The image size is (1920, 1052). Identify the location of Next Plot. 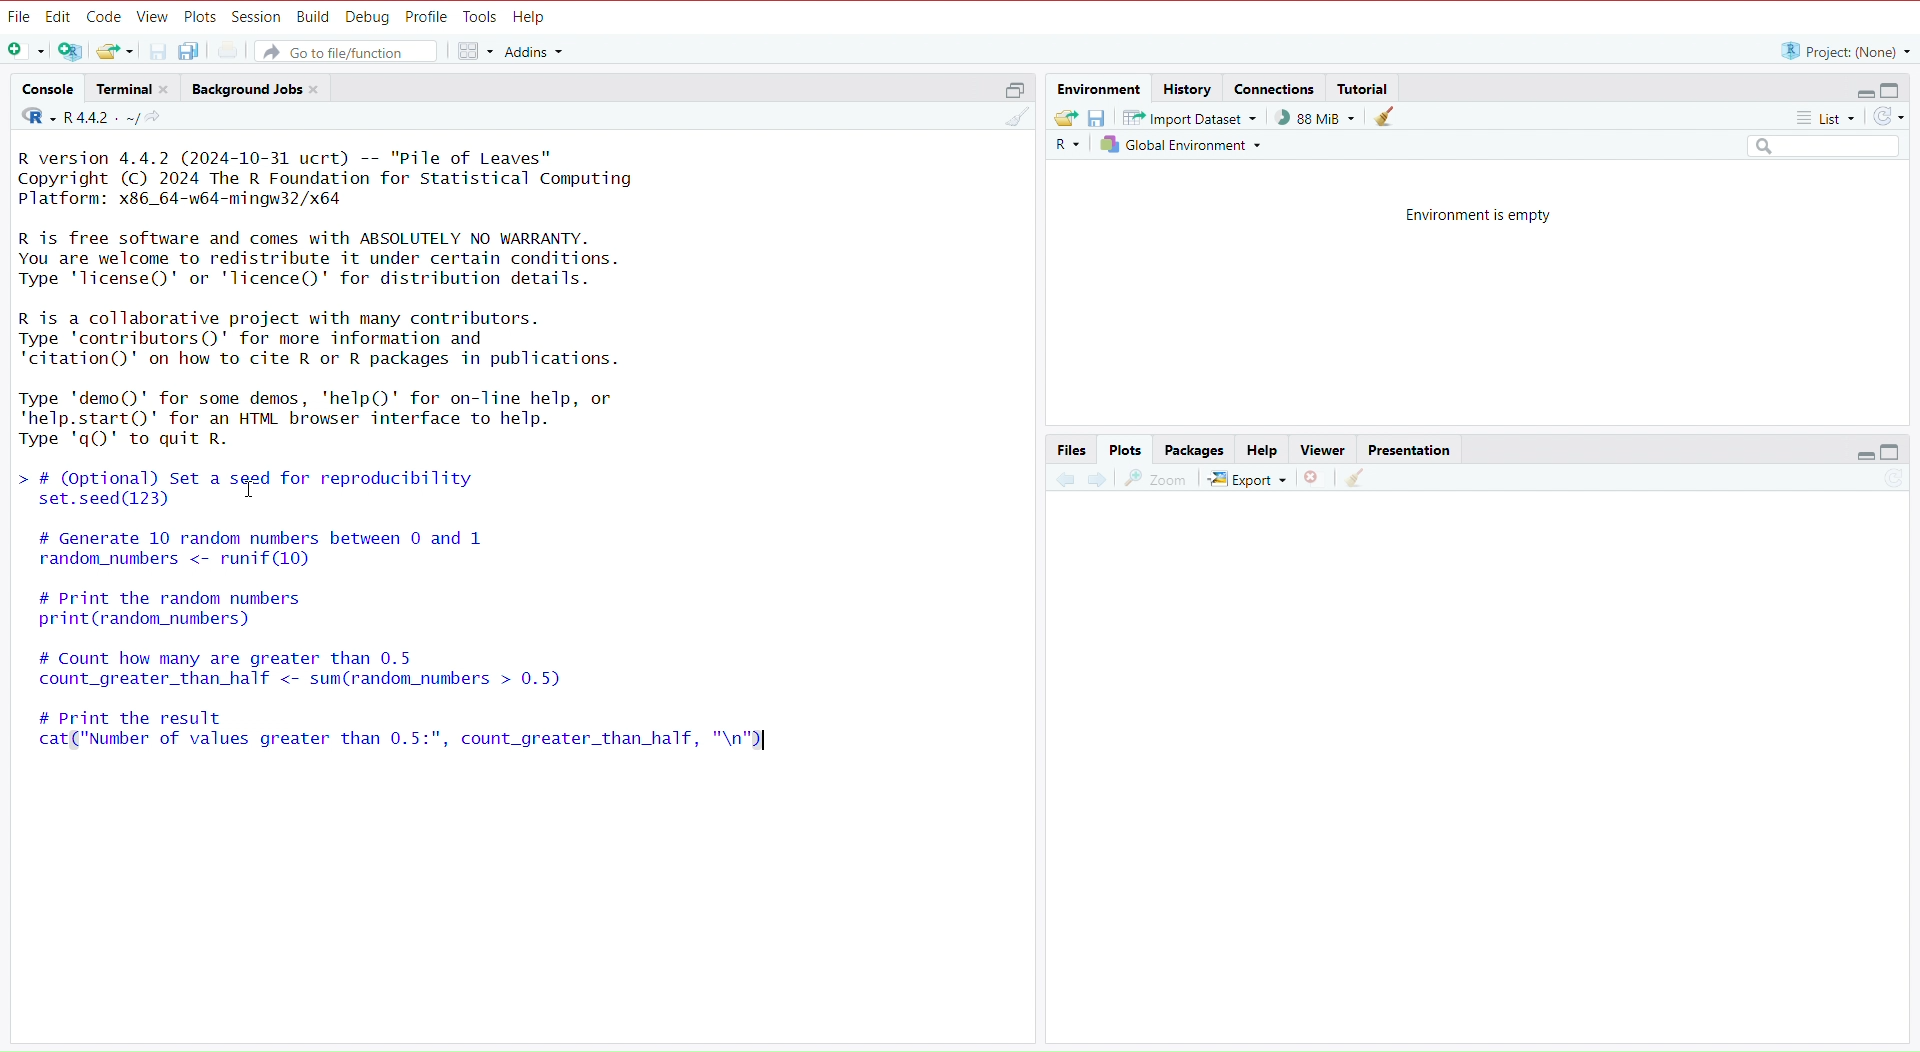
(1098, 478).